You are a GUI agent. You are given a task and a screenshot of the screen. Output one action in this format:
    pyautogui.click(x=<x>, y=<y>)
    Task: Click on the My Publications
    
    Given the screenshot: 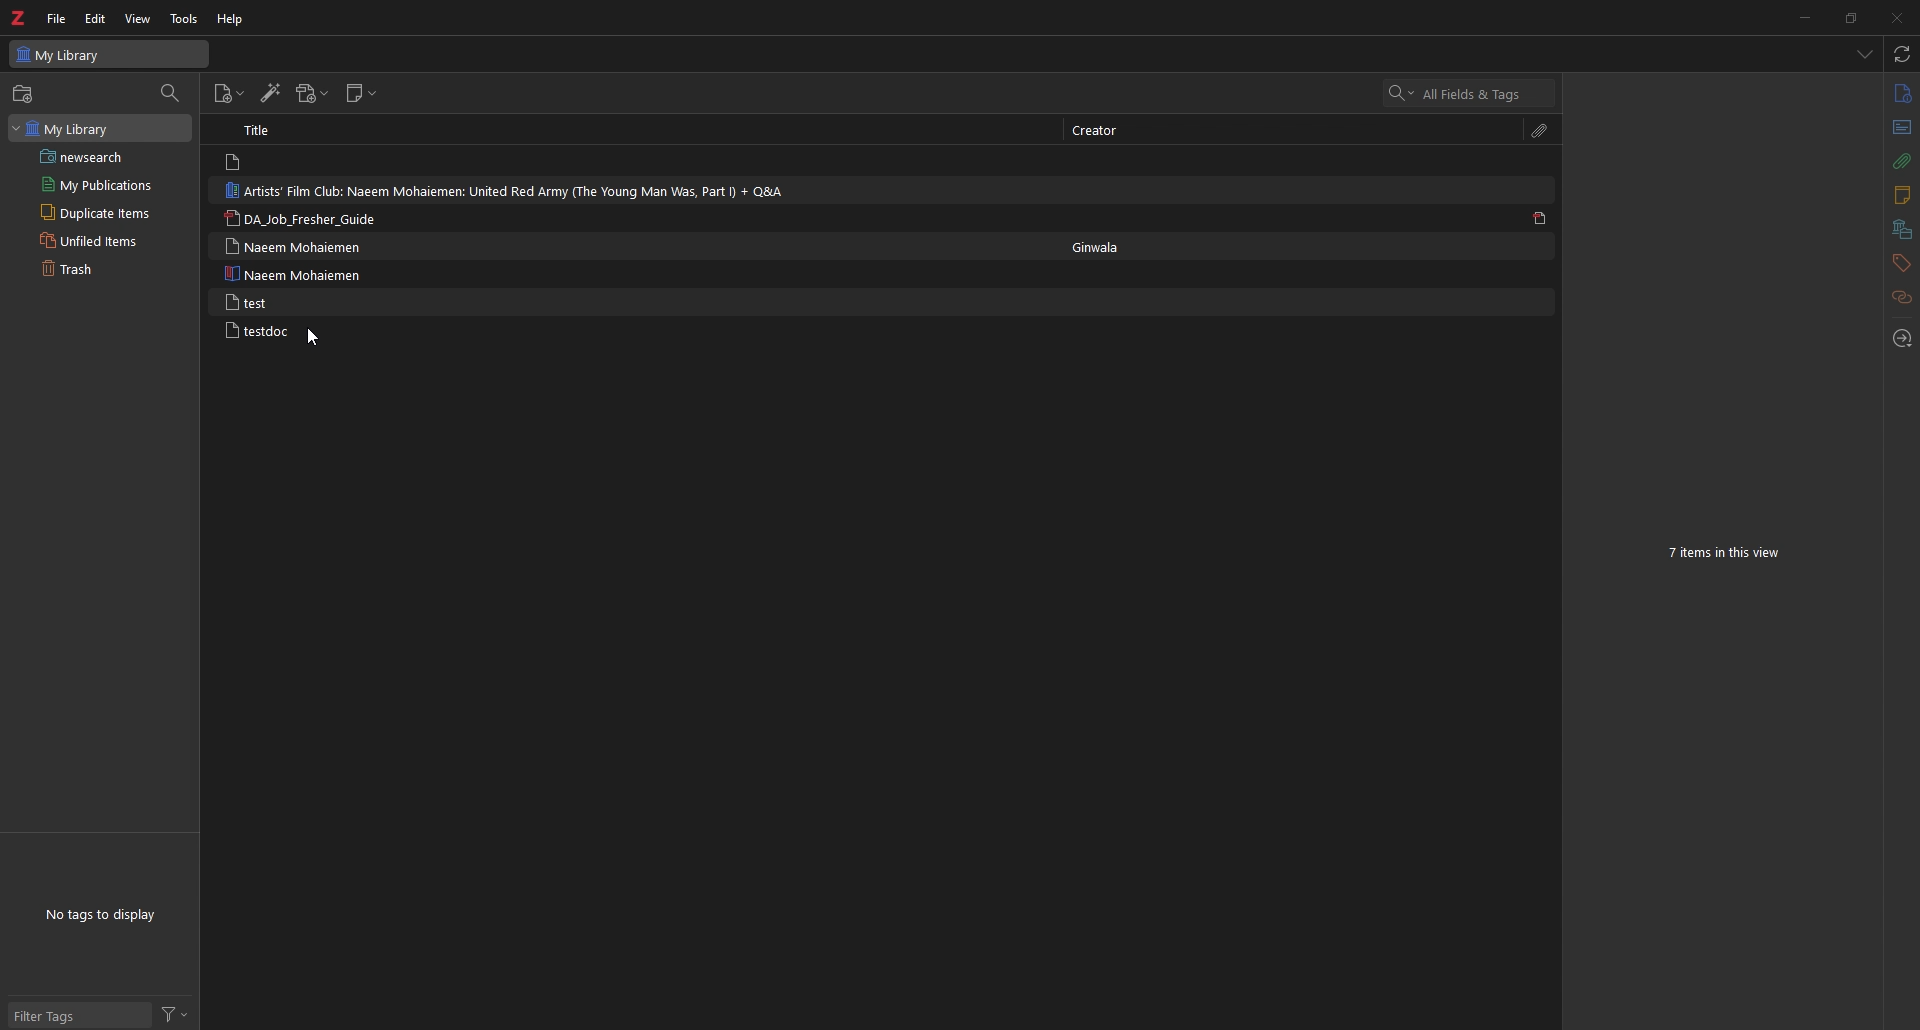 What is the action you would take?
    pyautogui.click(x=104, y=185)
    